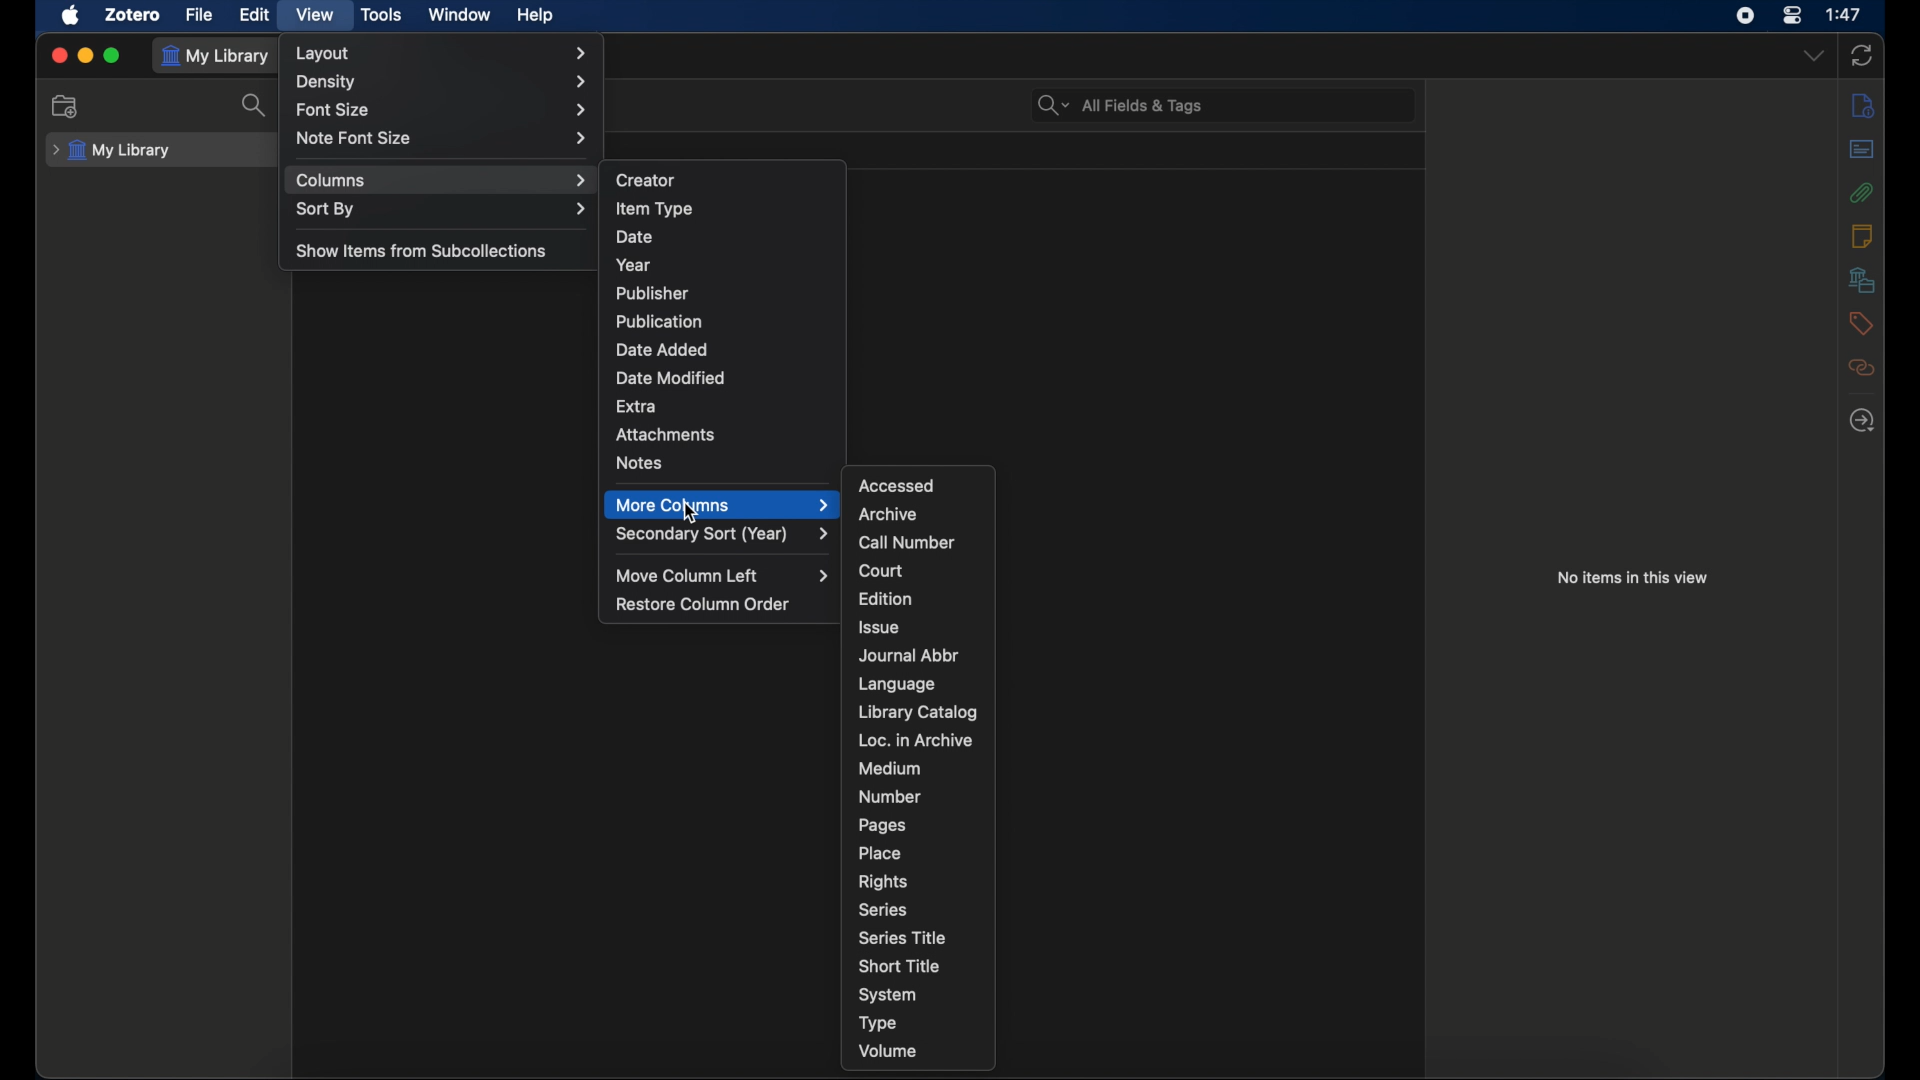 The height and width of the screenshot is (1080, 1920). I want to click on publication, so click(661, 321).